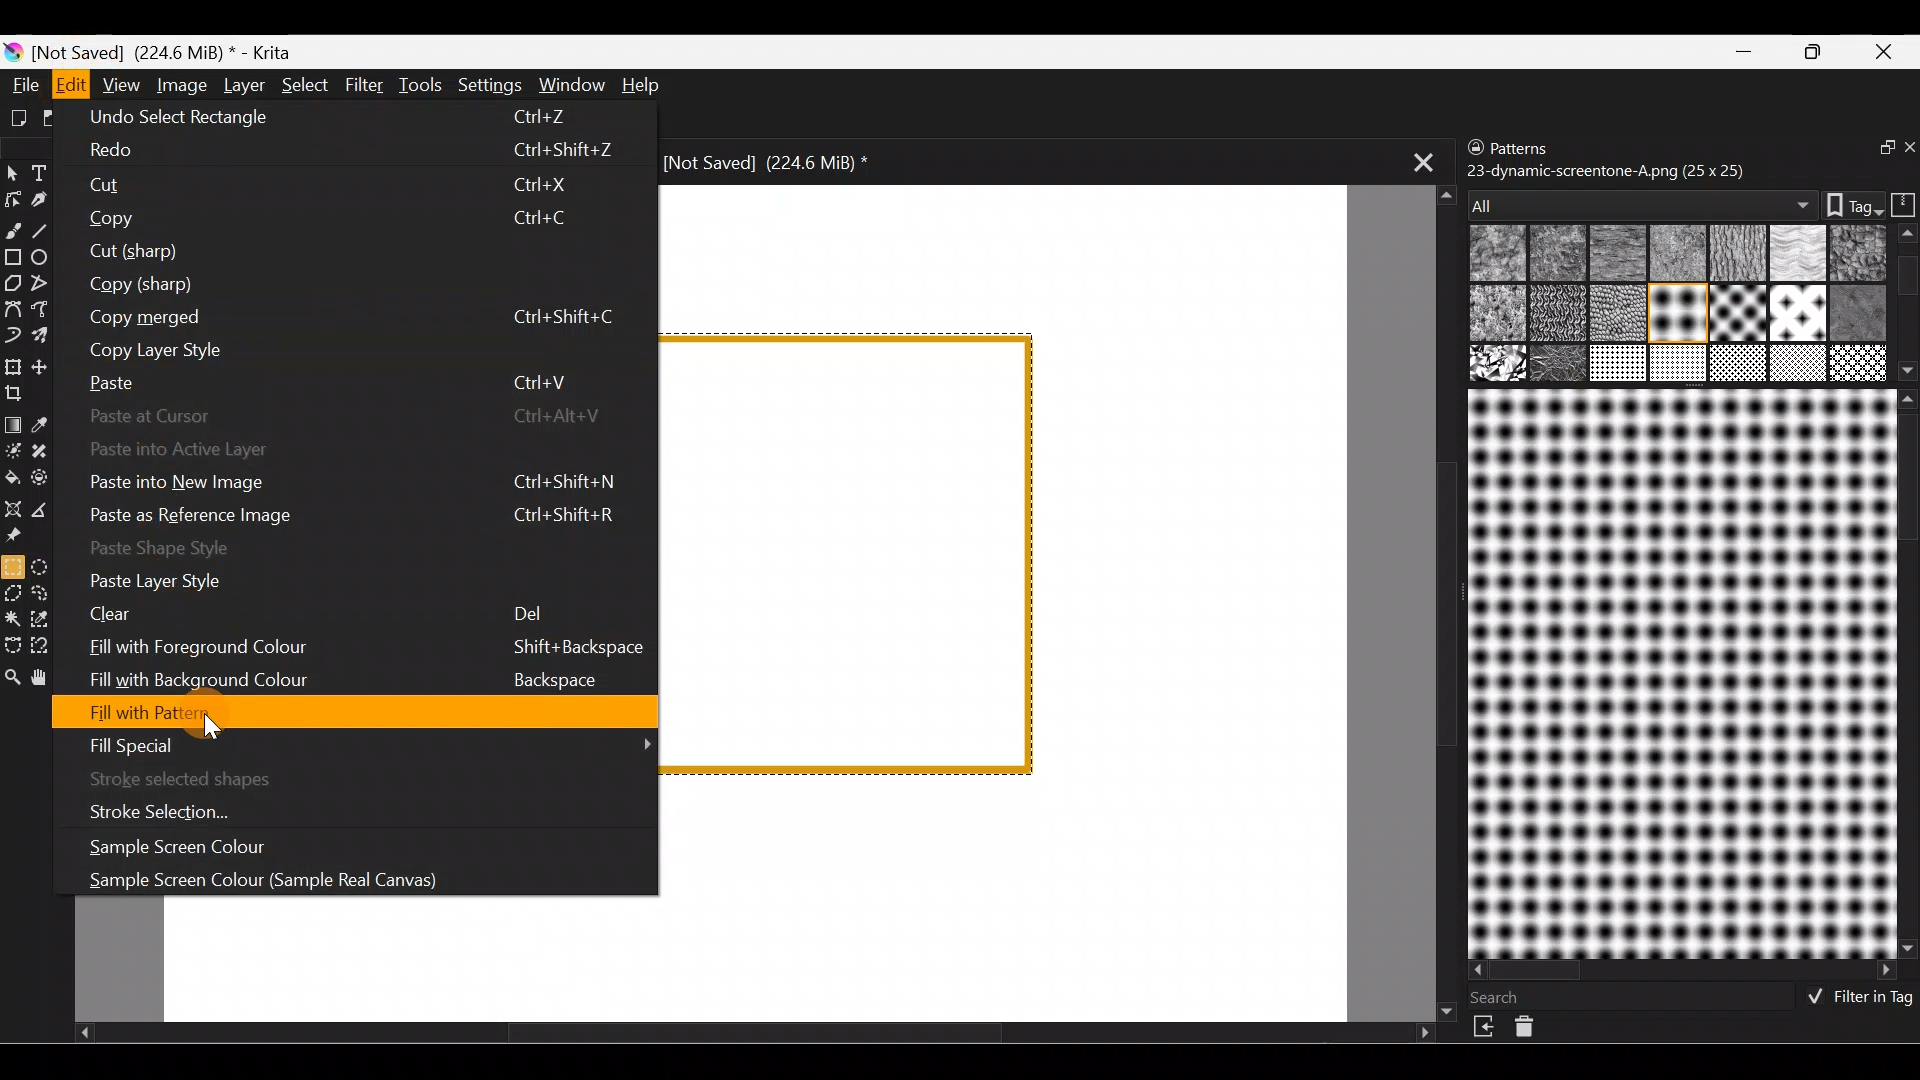  Describe the element at coordinates (44, 172) in the screenshot. I see `Text tool` at that location.